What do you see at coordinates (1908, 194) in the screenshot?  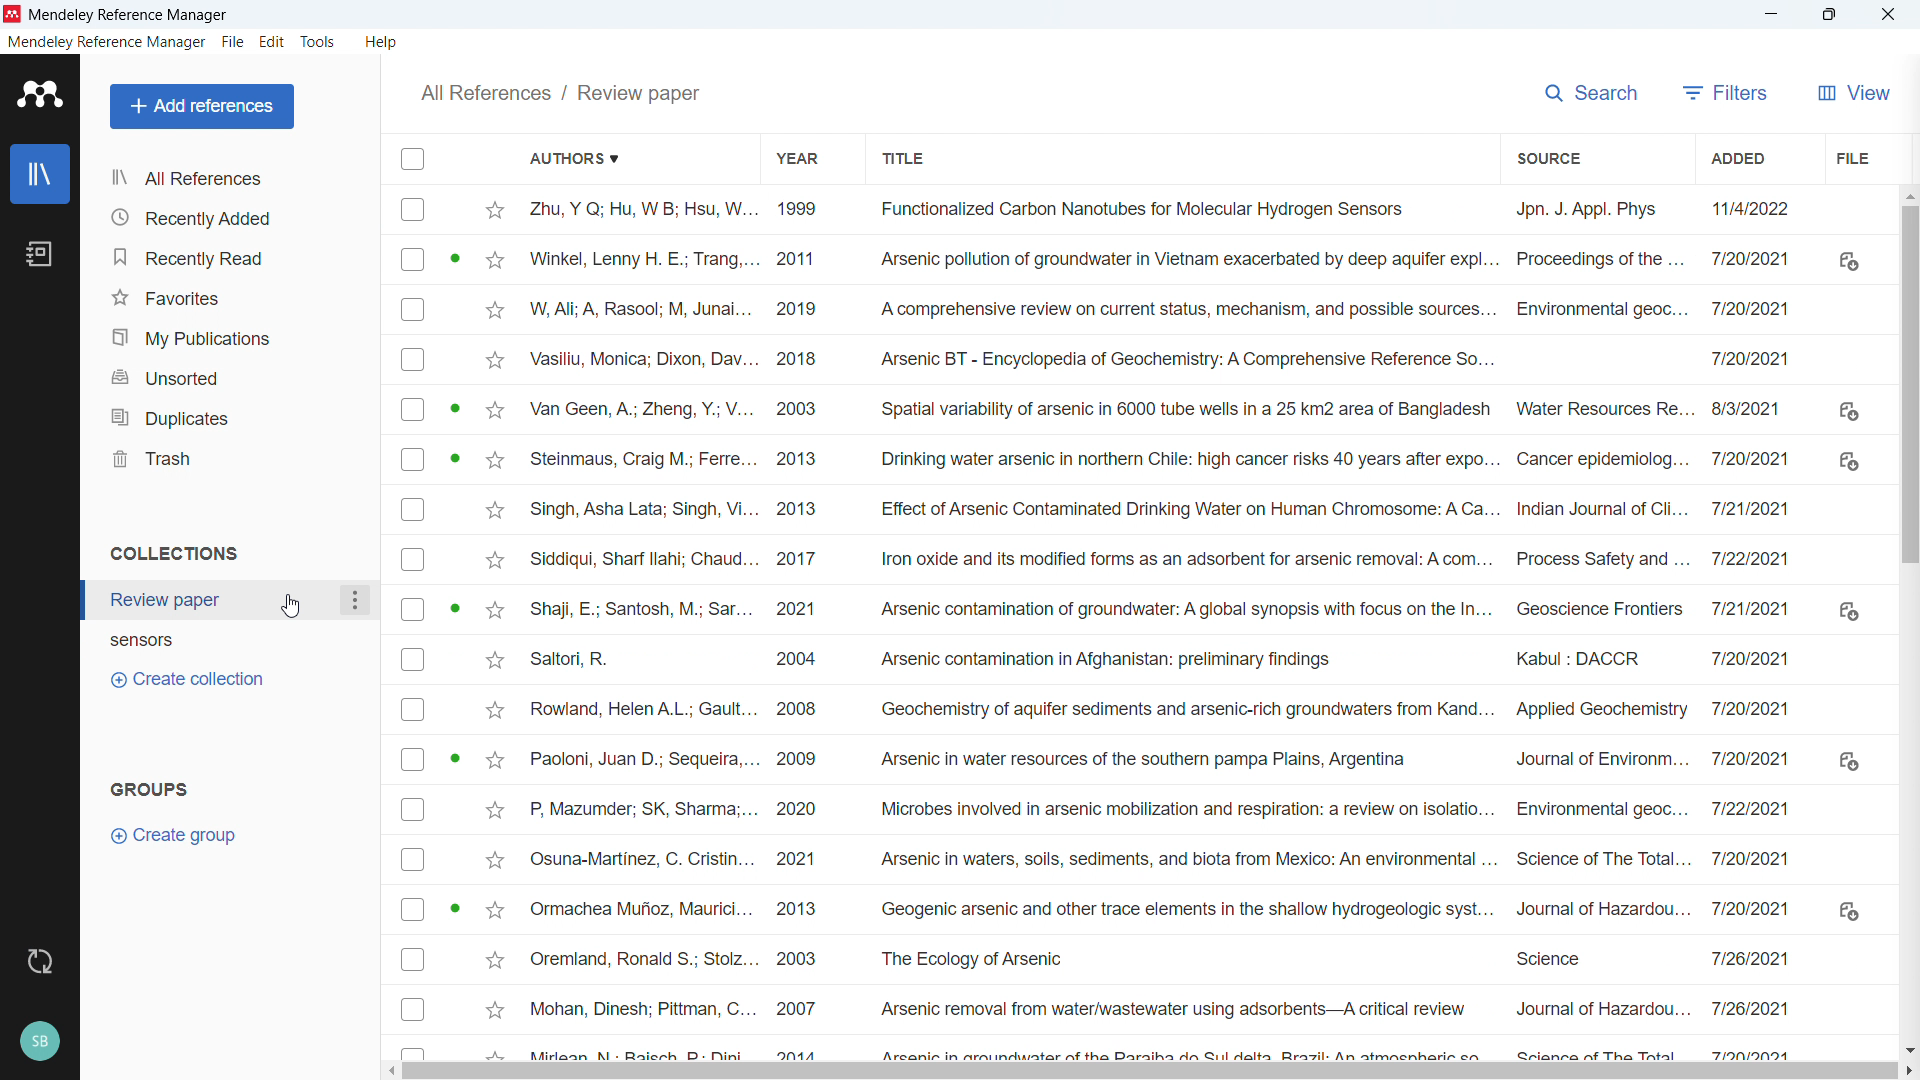 I see `Scroll up ` at bounding box center [1908, 194].